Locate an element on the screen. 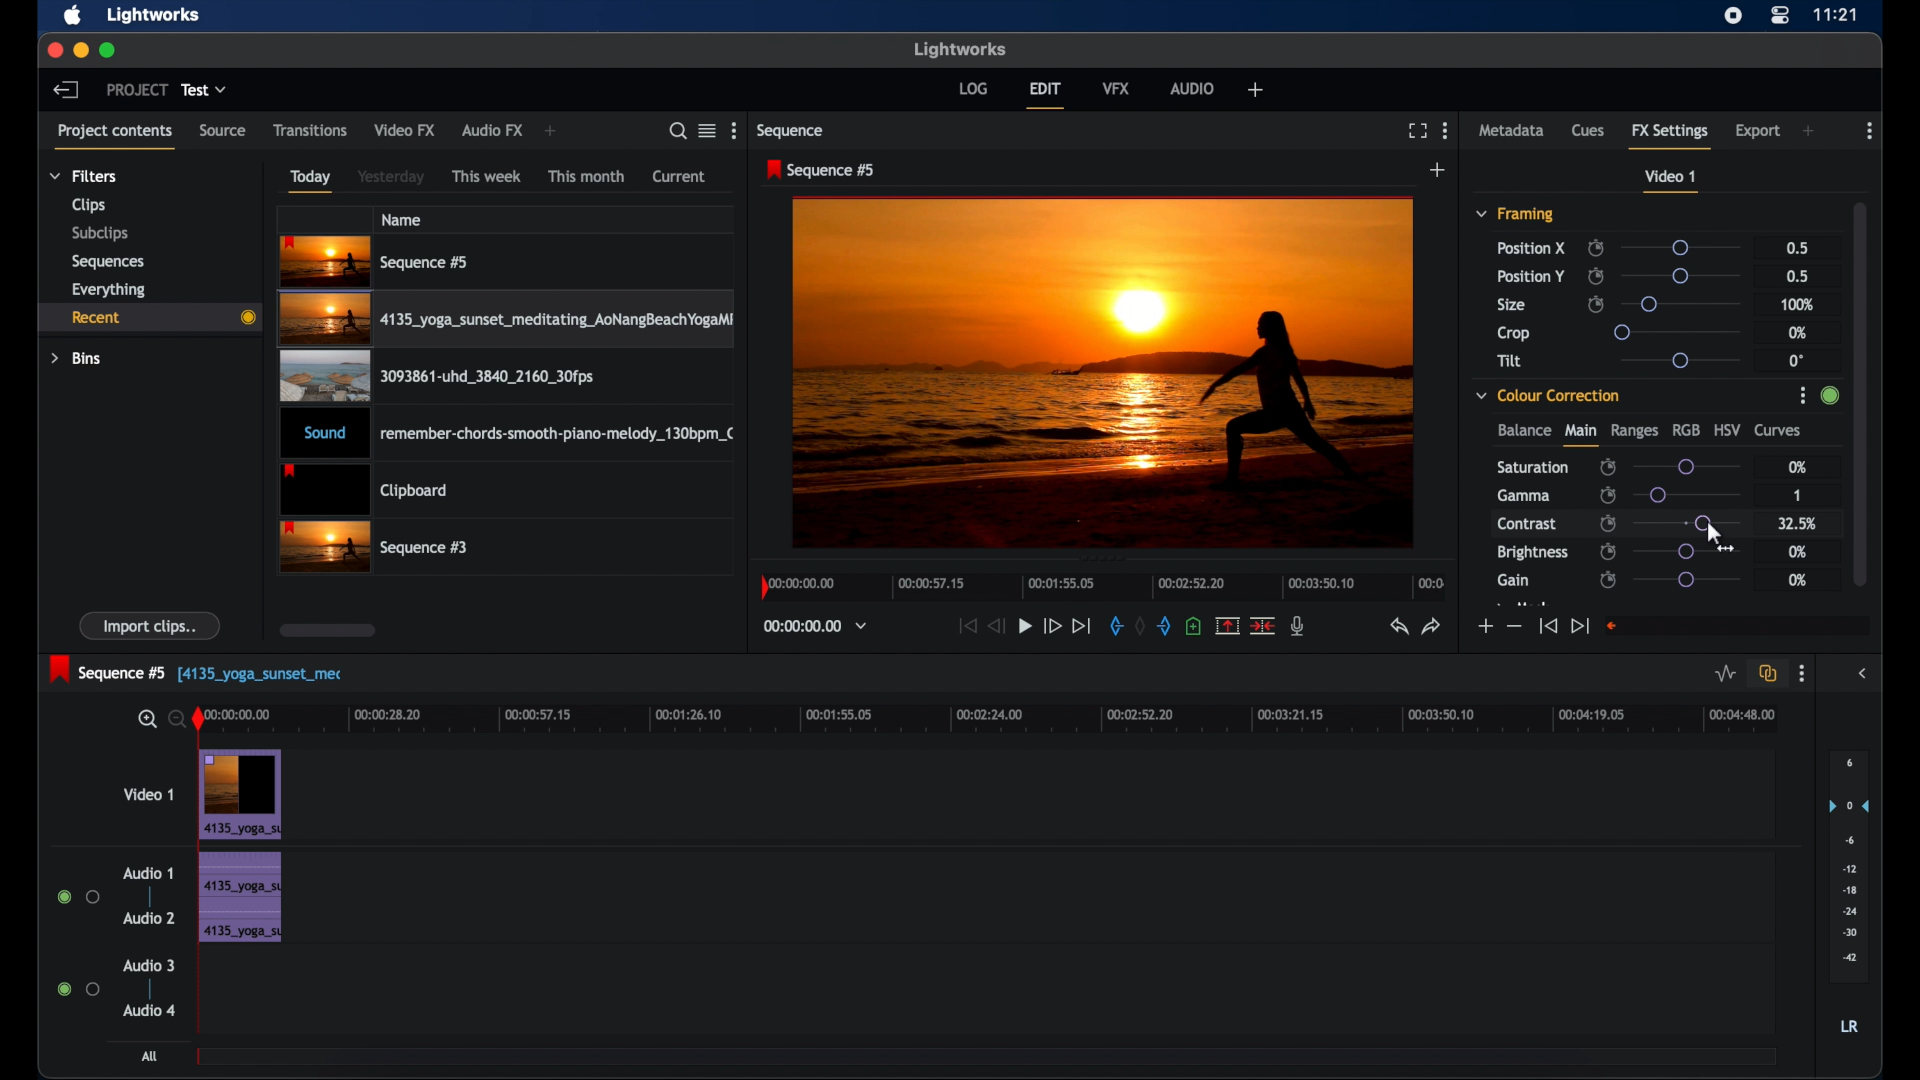  options is located at coordinates (1796, 398).